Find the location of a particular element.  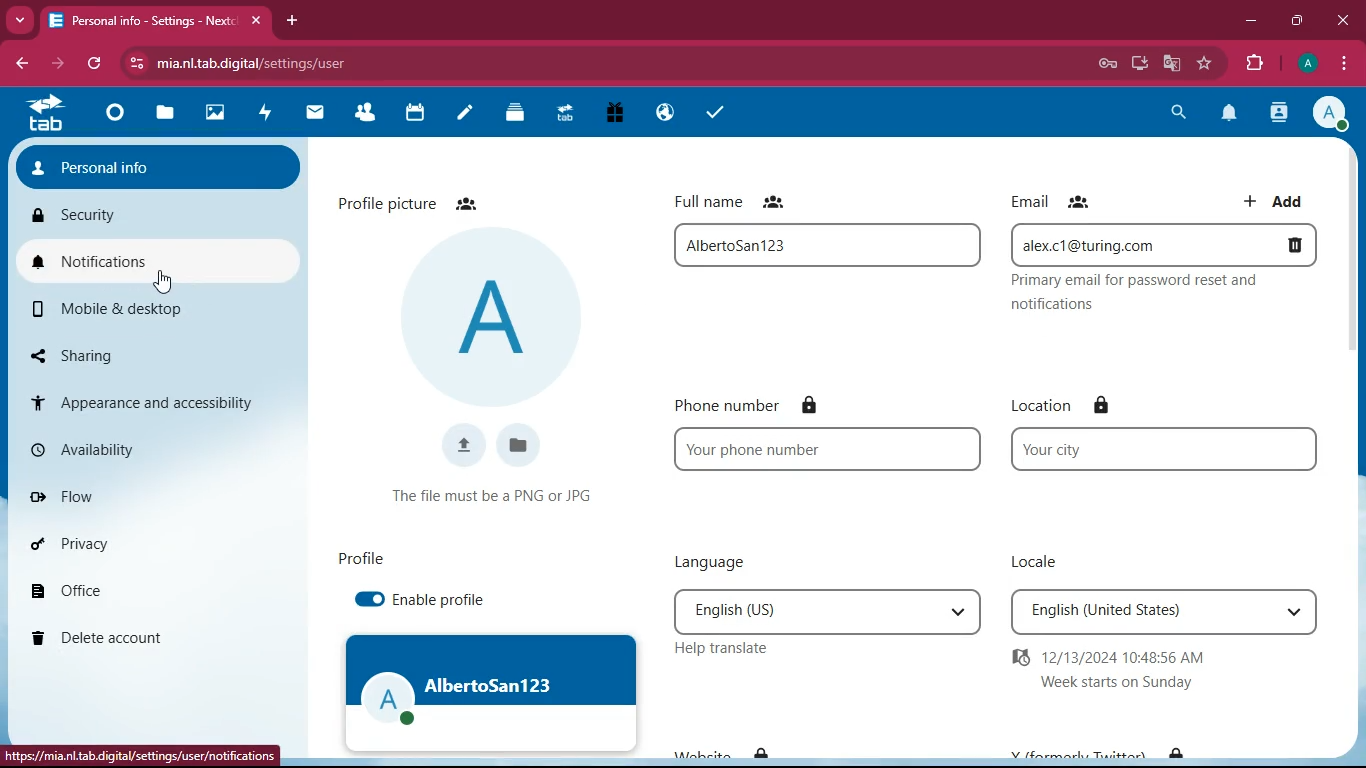

alex.c1@turning.com is located at coordinates (1141, 245).